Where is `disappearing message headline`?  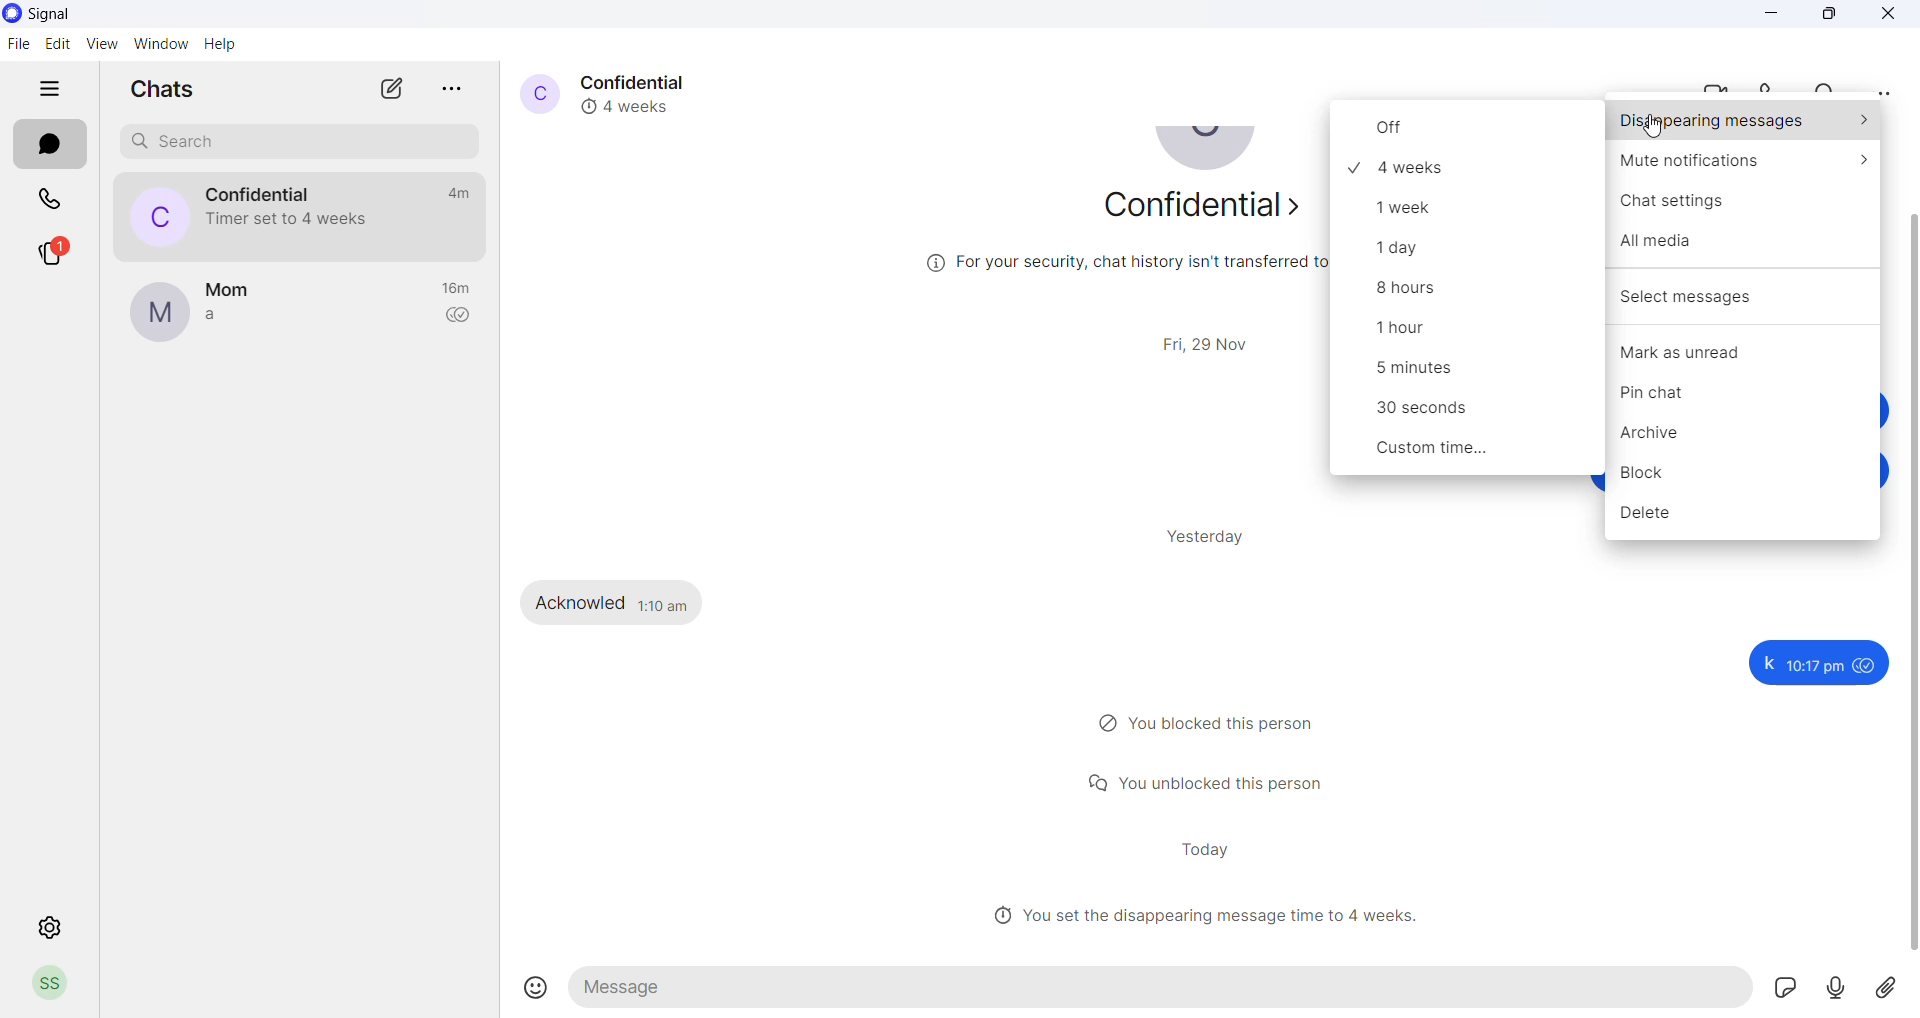
disappearing message headline is located at coordinates (1213, 915).